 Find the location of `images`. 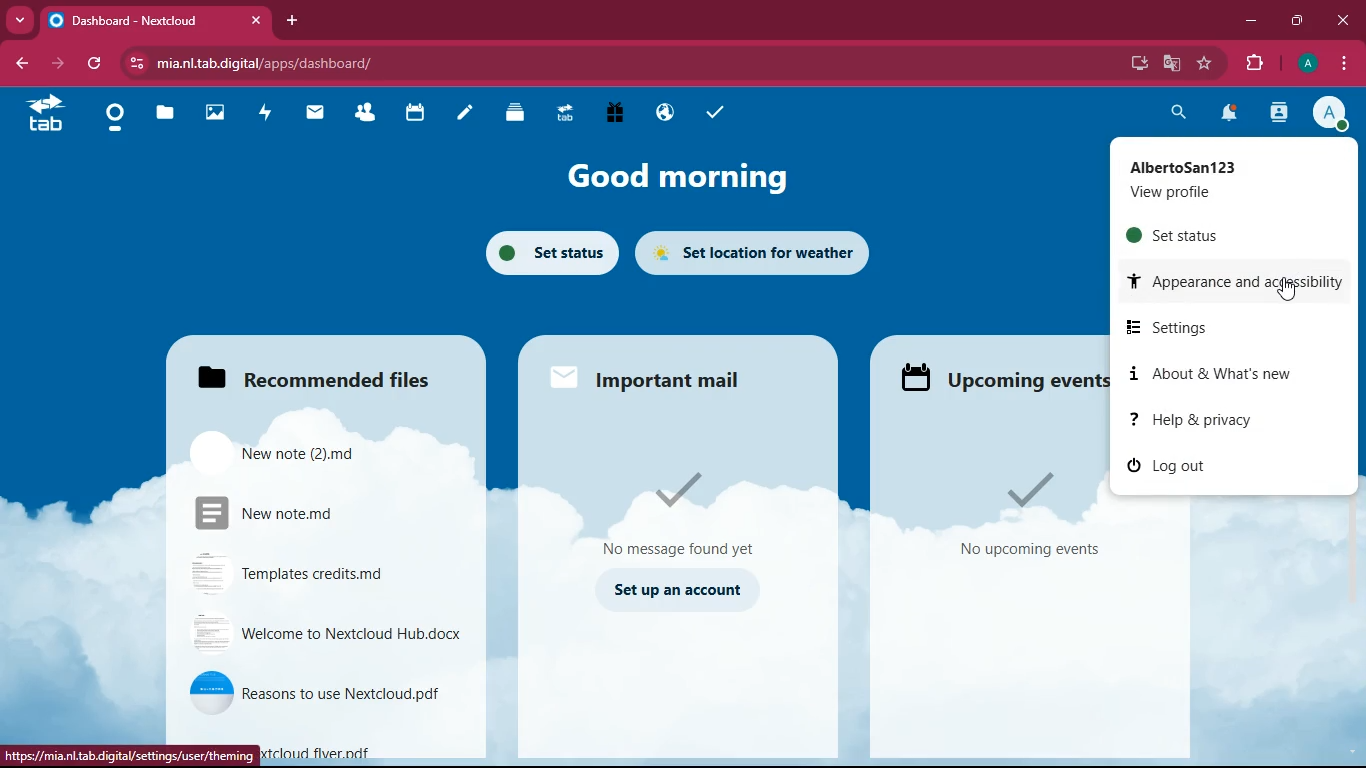

images is located at coordinates (213, 111).